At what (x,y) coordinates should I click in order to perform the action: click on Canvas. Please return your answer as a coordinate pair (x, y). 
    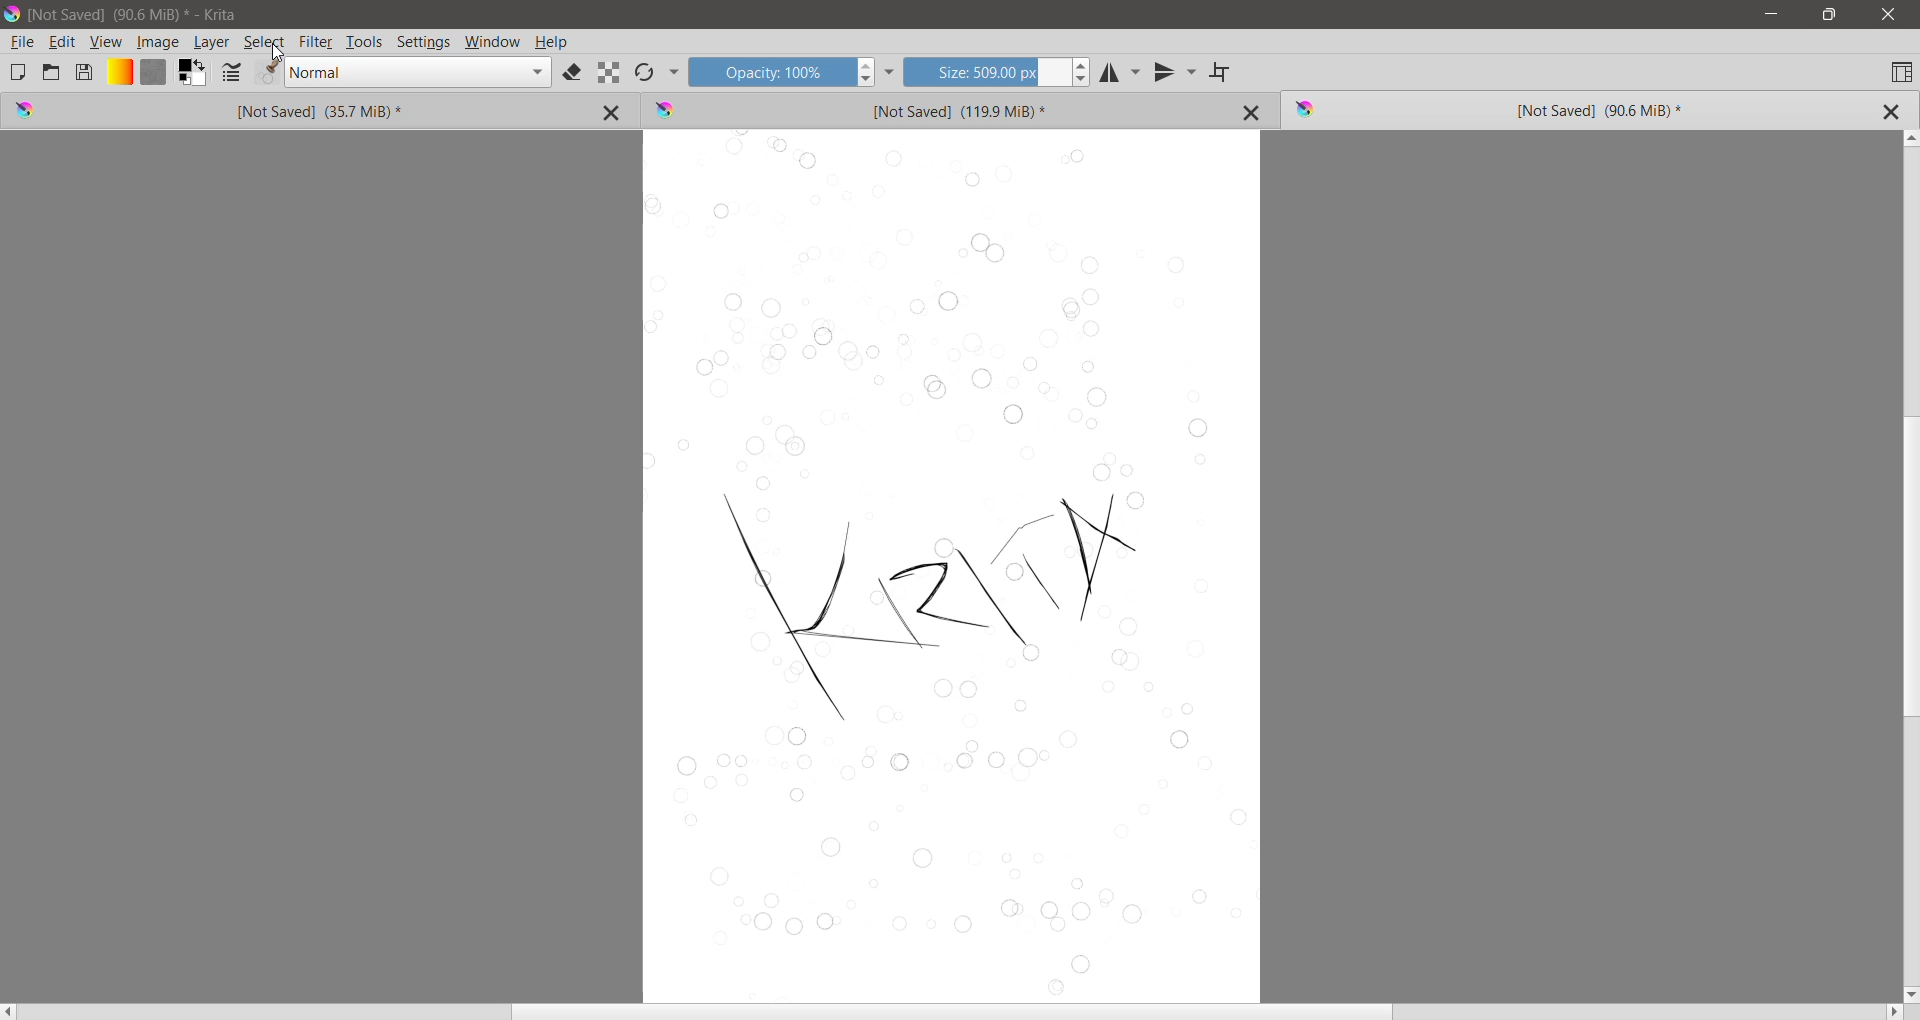
    Looking at the image, I should click on (953, 566).